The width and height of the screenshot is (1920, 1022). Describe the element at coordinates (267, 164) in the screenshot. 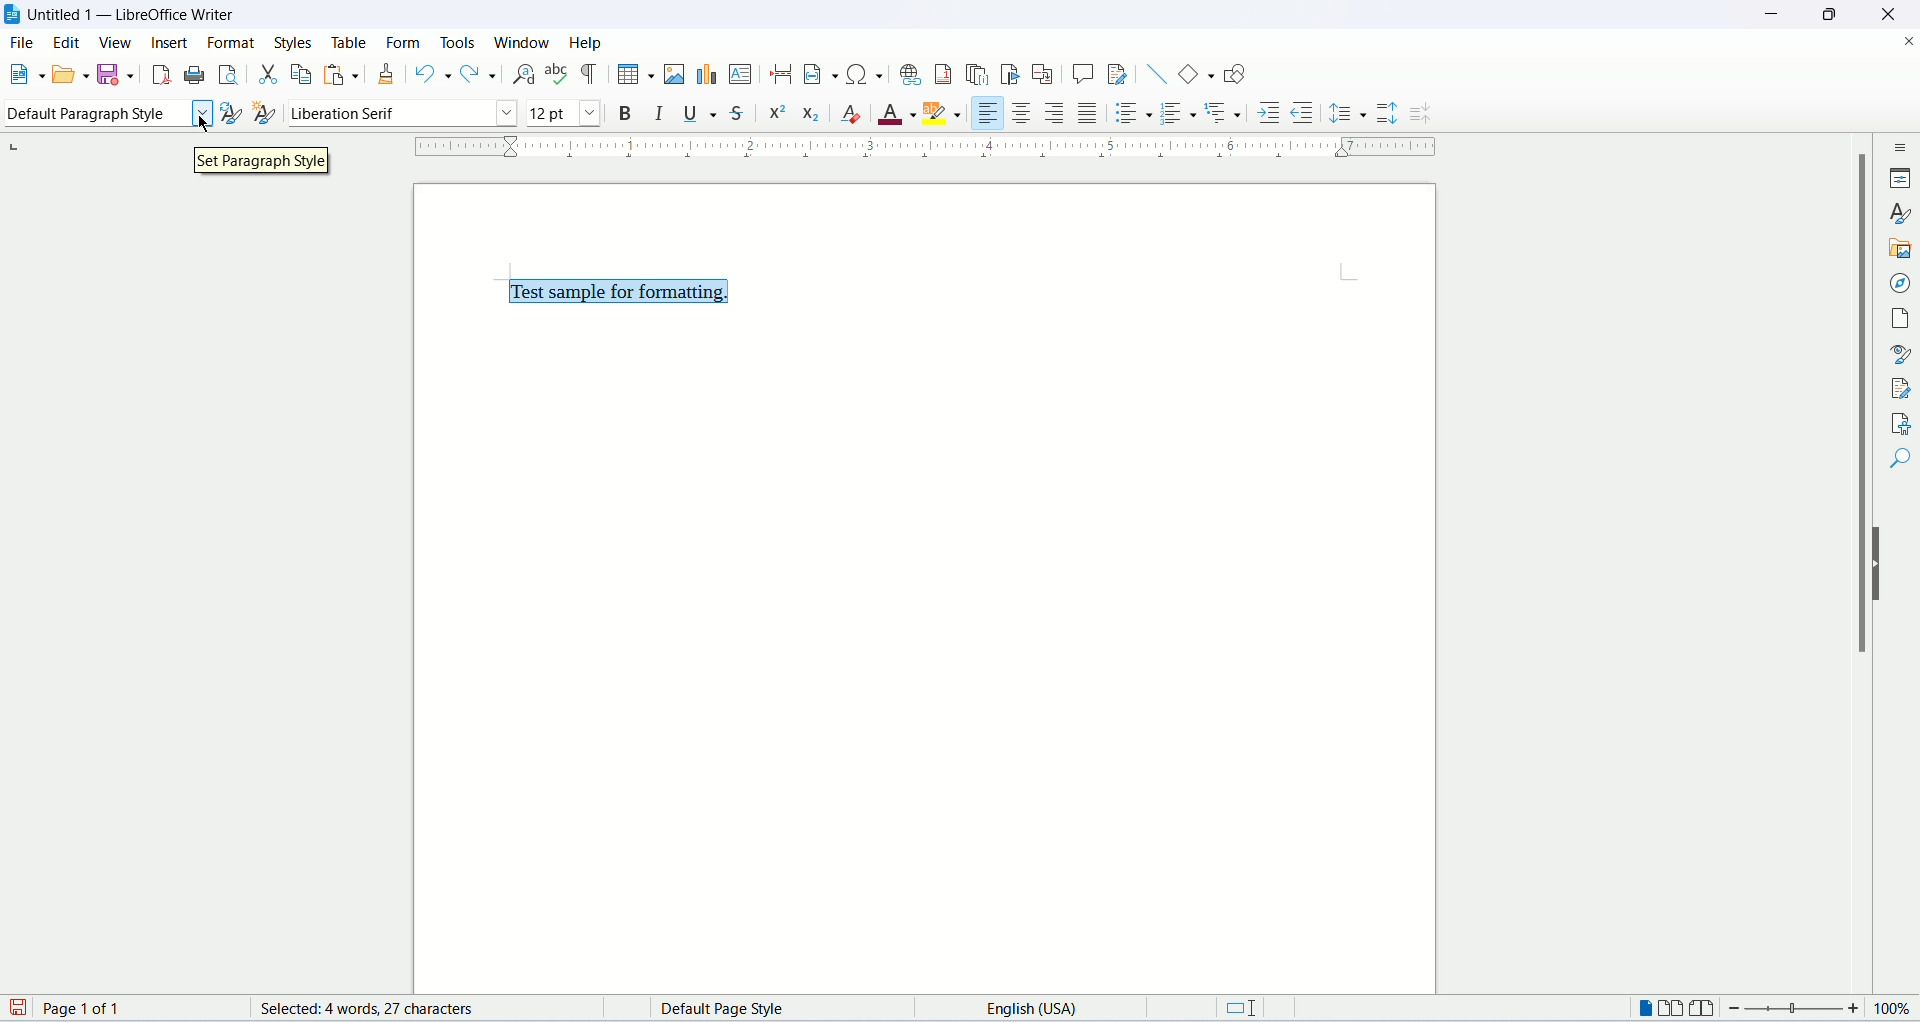

I see `set paragraph style` at that location.